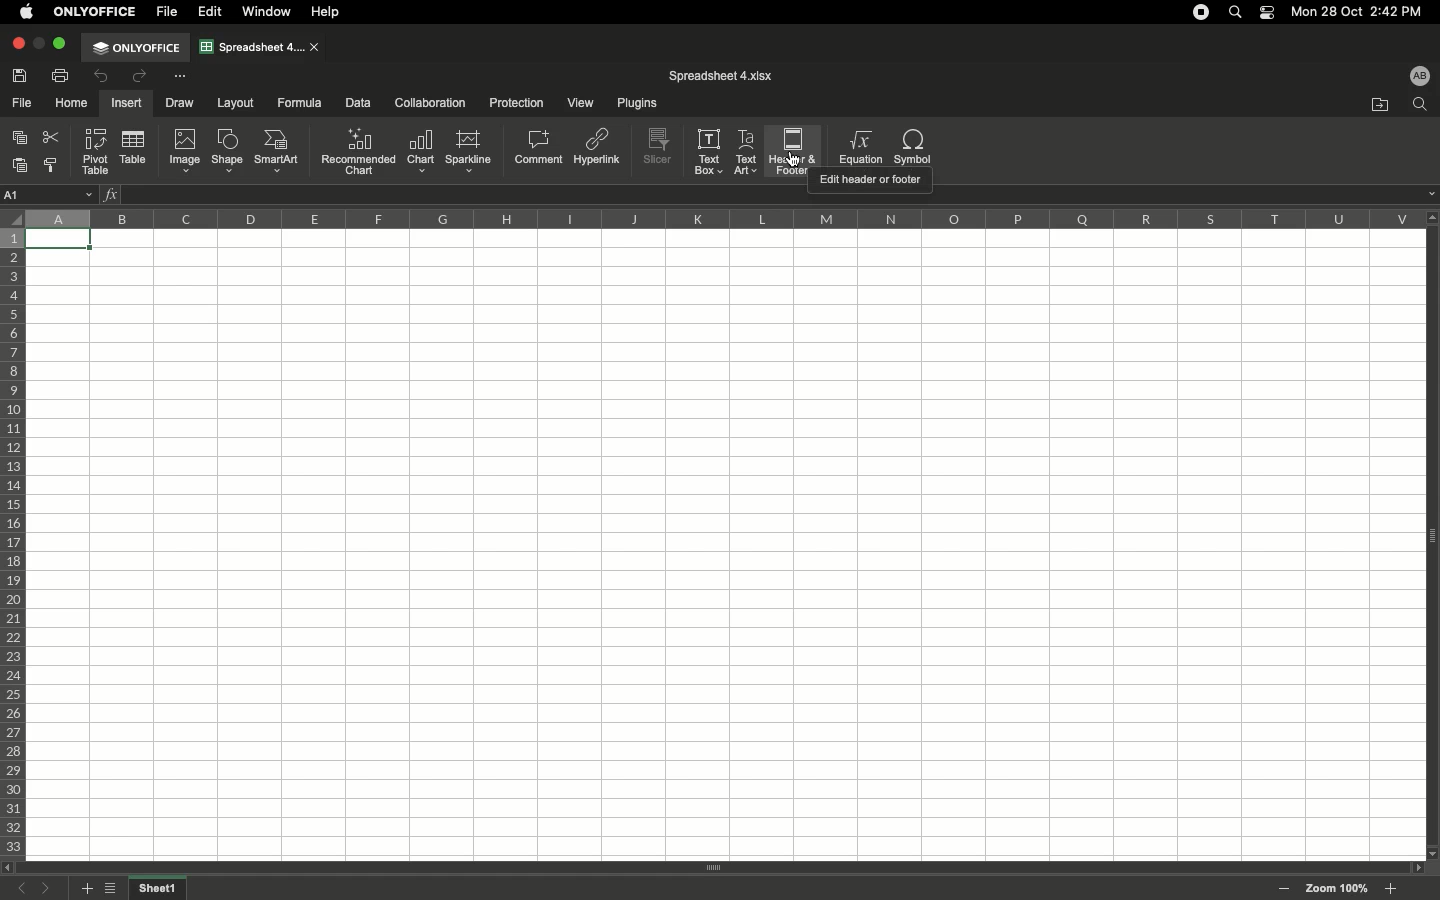 The height and width of the screenshot is (900, 1440). I want to click on Scroll, so click(713, 869).